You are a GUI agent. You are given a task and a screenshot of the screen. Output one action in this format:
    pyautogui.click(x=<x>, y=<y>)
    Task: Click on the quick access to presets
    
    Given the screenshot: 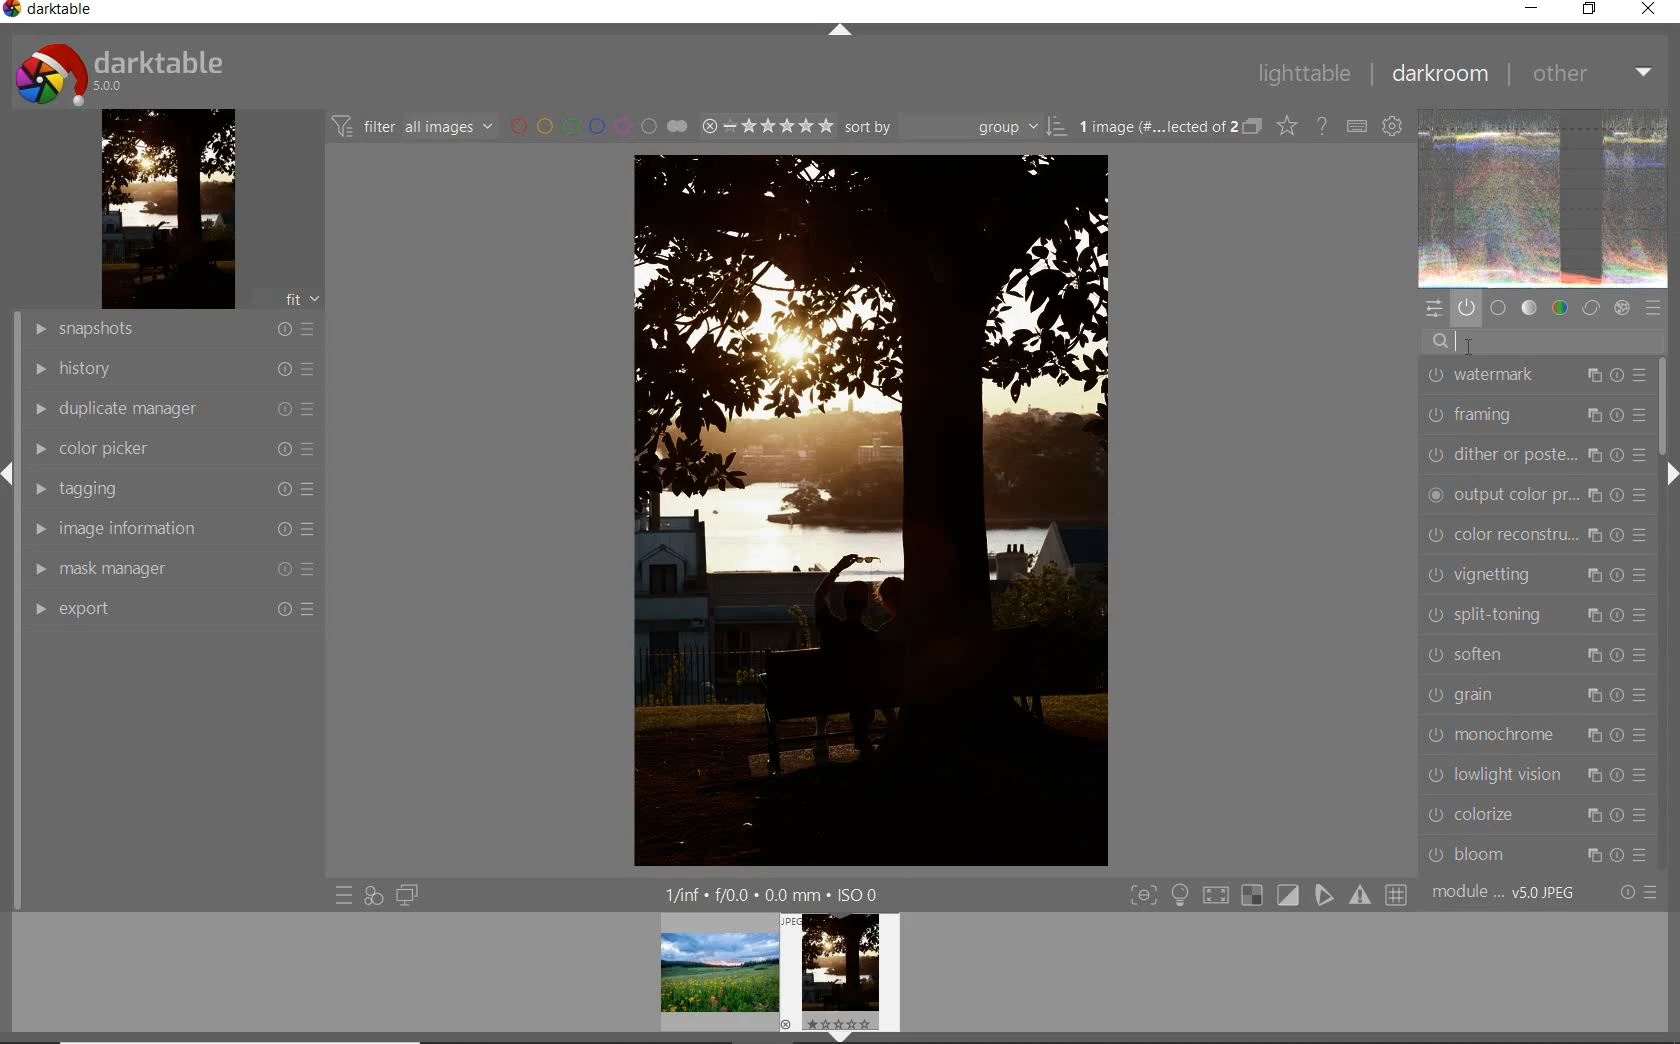 What is the action you would take?
    pyautogui.click(x=344, y=896)
    